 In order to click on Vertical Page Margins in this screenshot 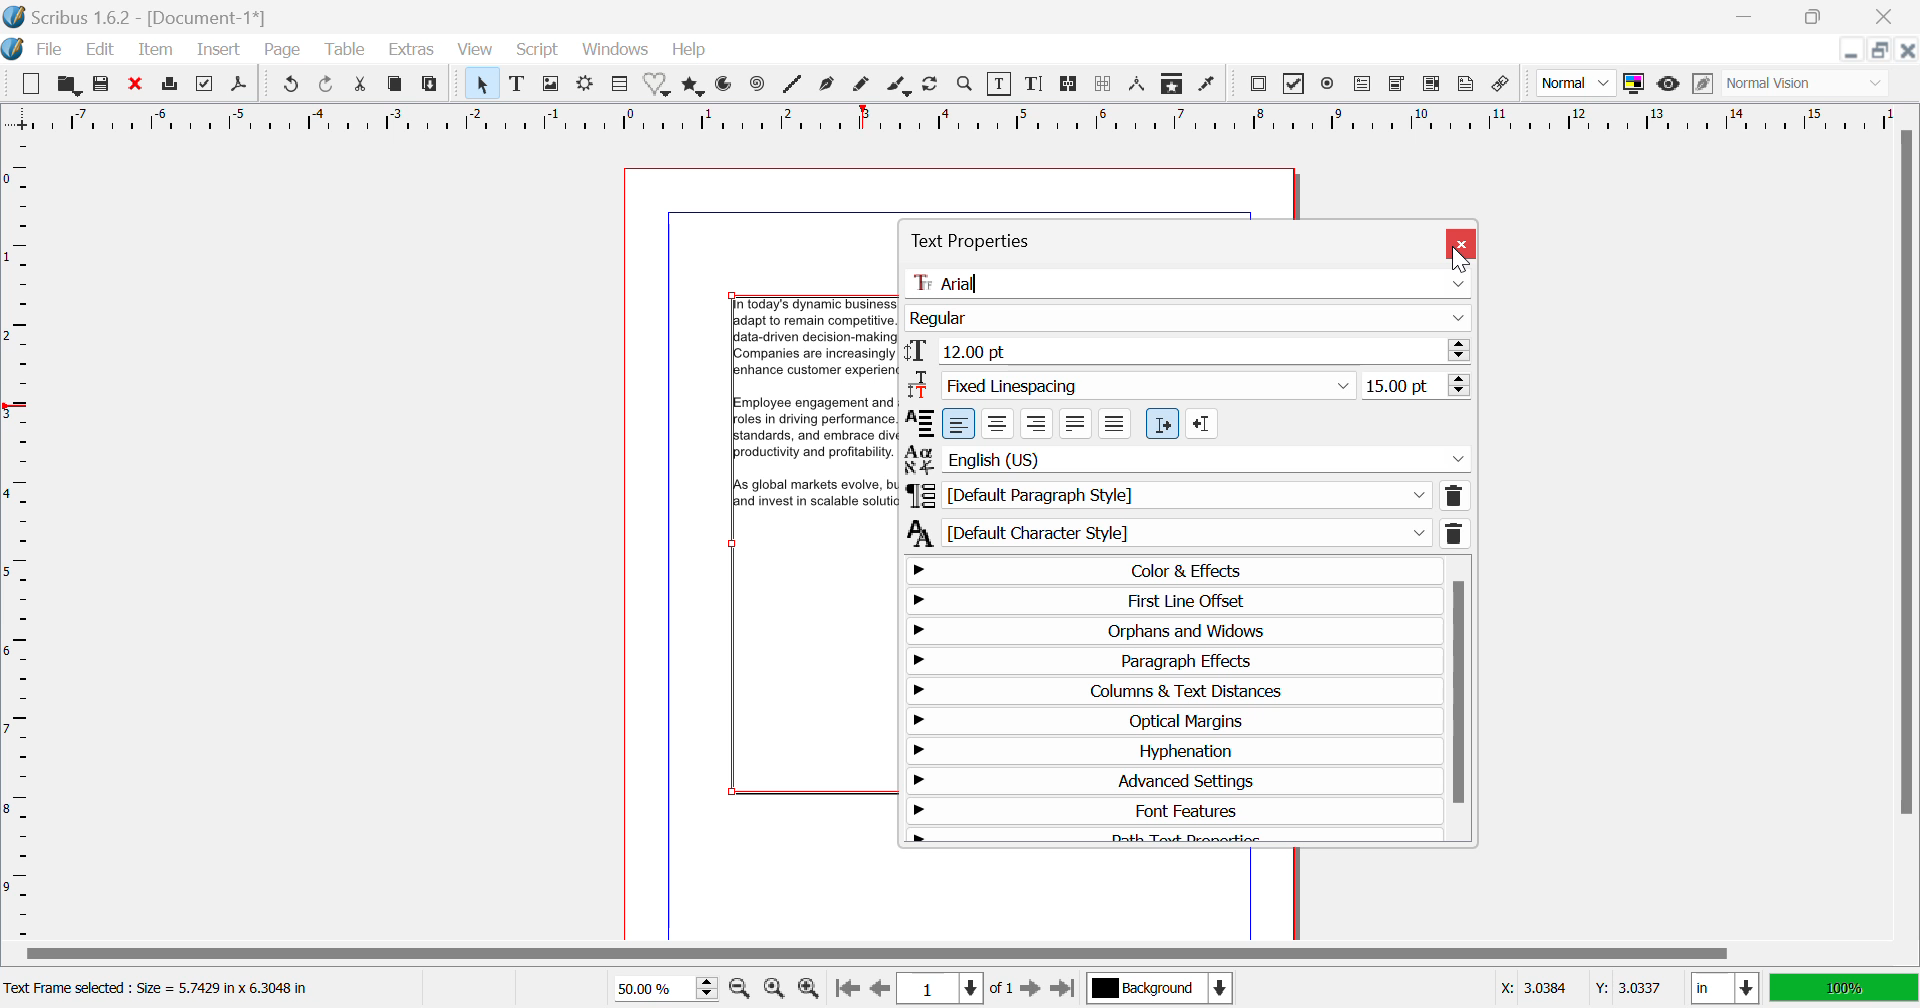, I will do `click(955, 116)`.